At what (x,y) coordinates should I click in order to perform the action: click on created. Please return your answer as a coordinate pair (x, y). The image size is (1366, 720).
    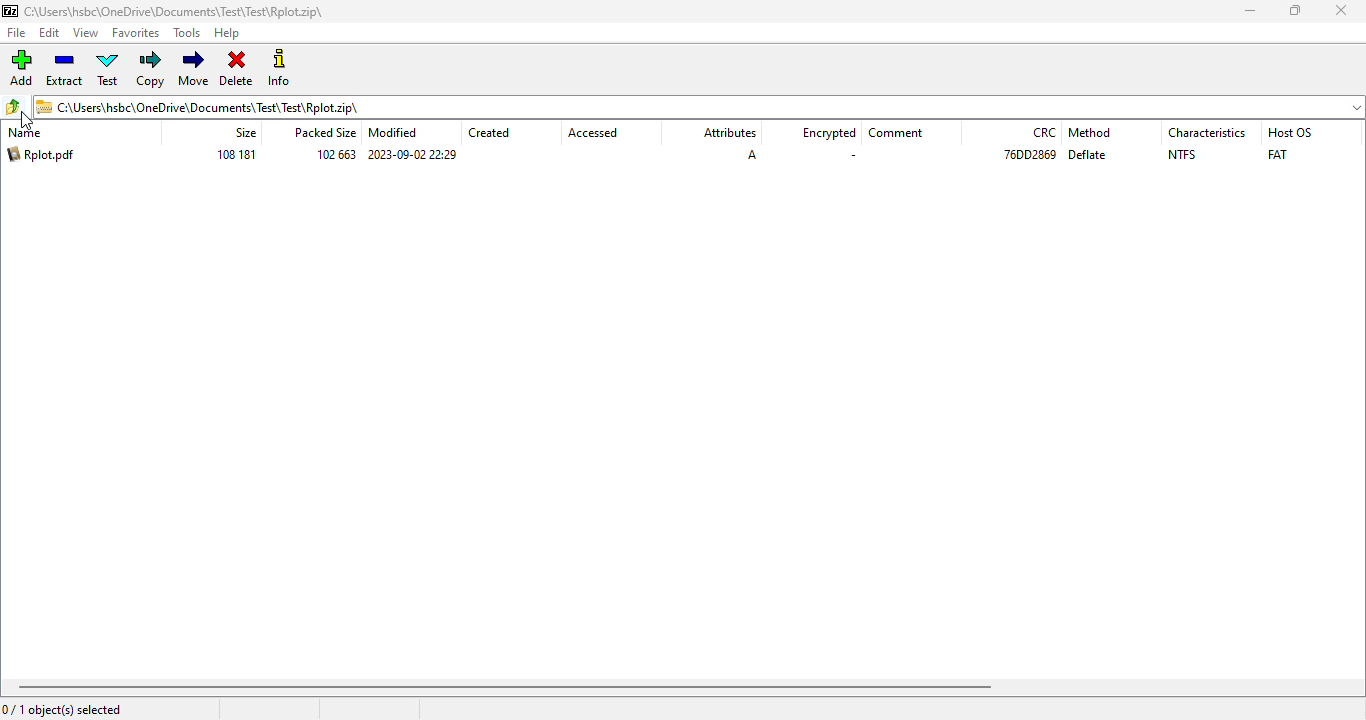
    Looking at the image, I should click on (490, 133).